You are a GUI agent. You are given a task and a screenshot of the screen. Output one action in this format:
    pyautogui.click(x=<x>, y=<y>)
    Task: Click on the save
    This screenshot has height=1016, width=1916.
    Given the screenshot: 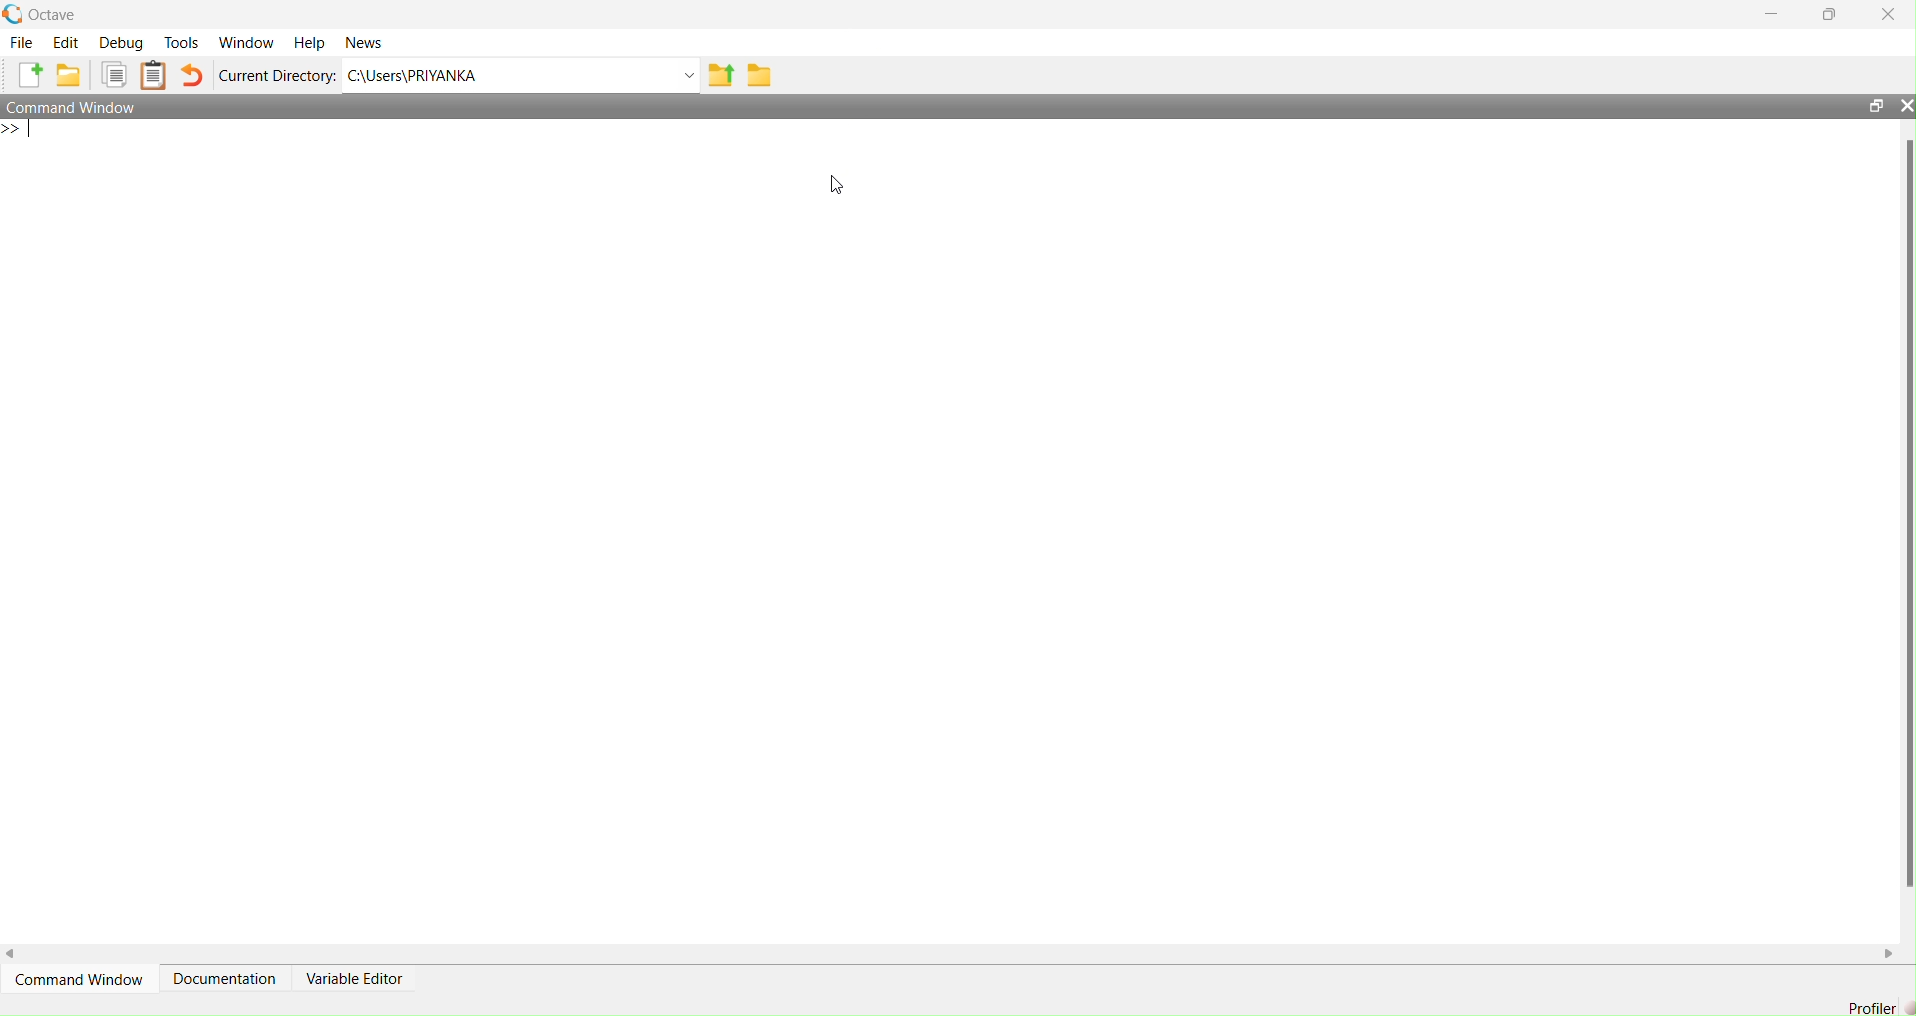 What is the action you would take?
    pyautogui.click(x=69, y=76)
    